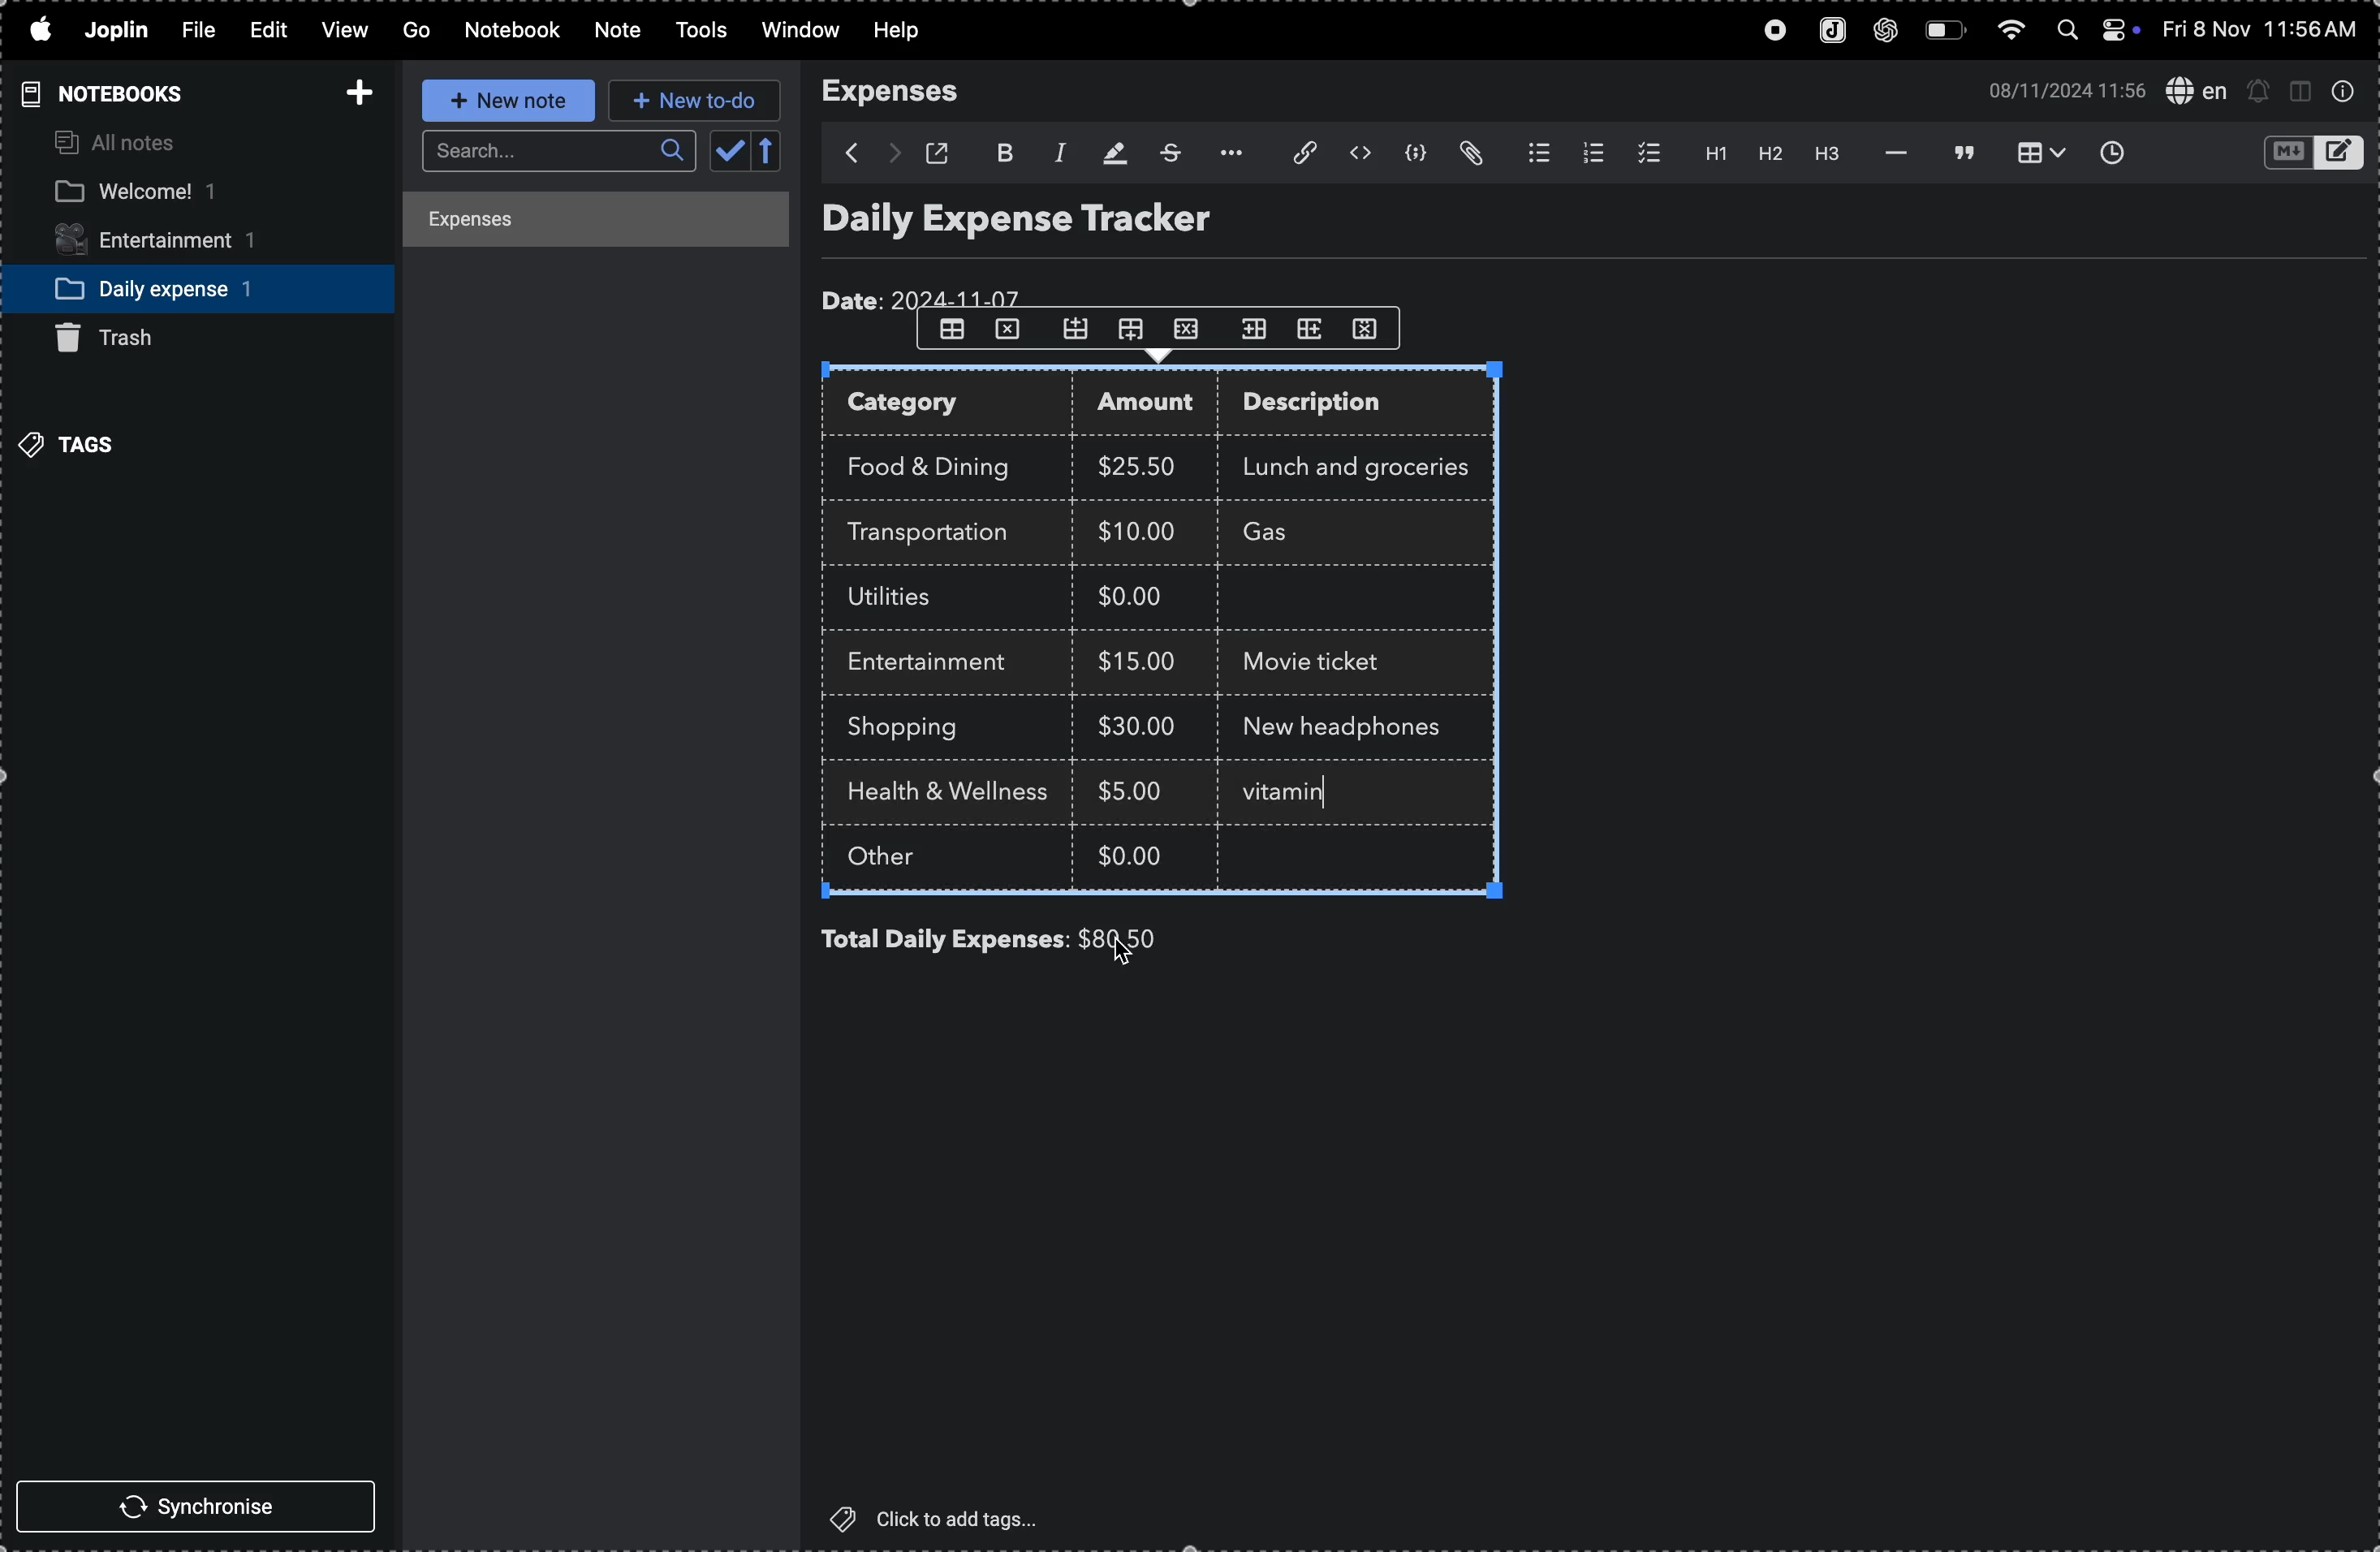  What do you see at coordinates (1829, 156) in the screenshot?
I see `heading 3` at bounding box center [1829, 156].